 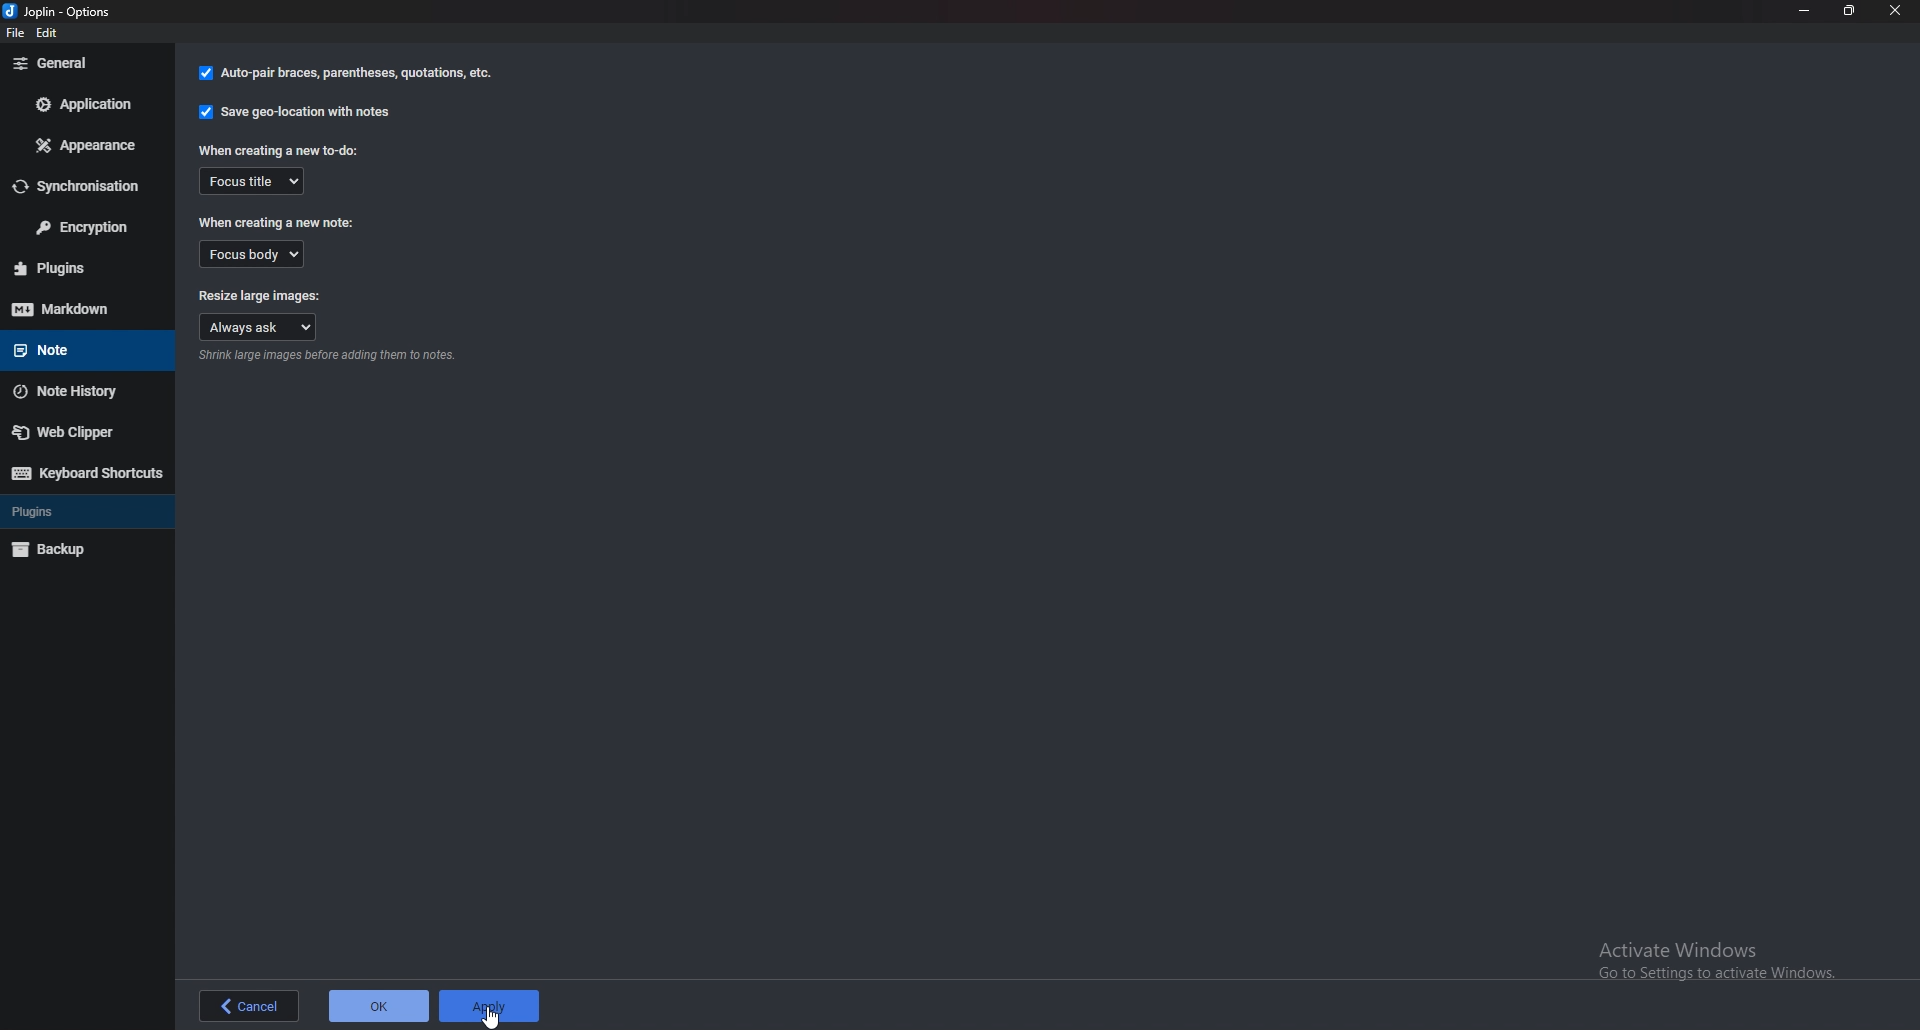 I want to click on plugins, so click(x=85, y=267).